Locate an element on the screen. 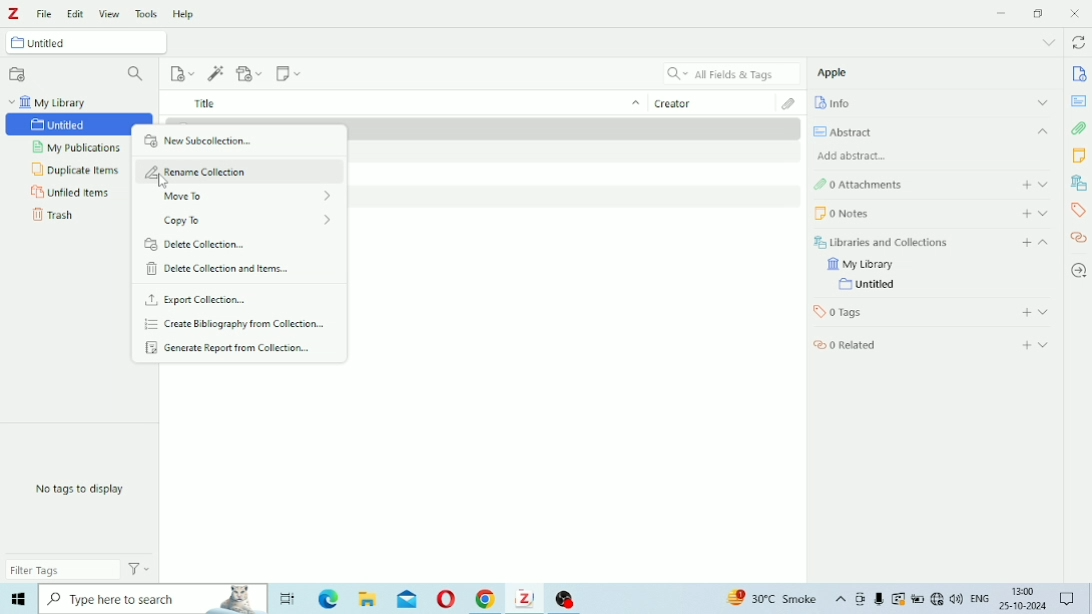   is located at coordinates (1022, 598).